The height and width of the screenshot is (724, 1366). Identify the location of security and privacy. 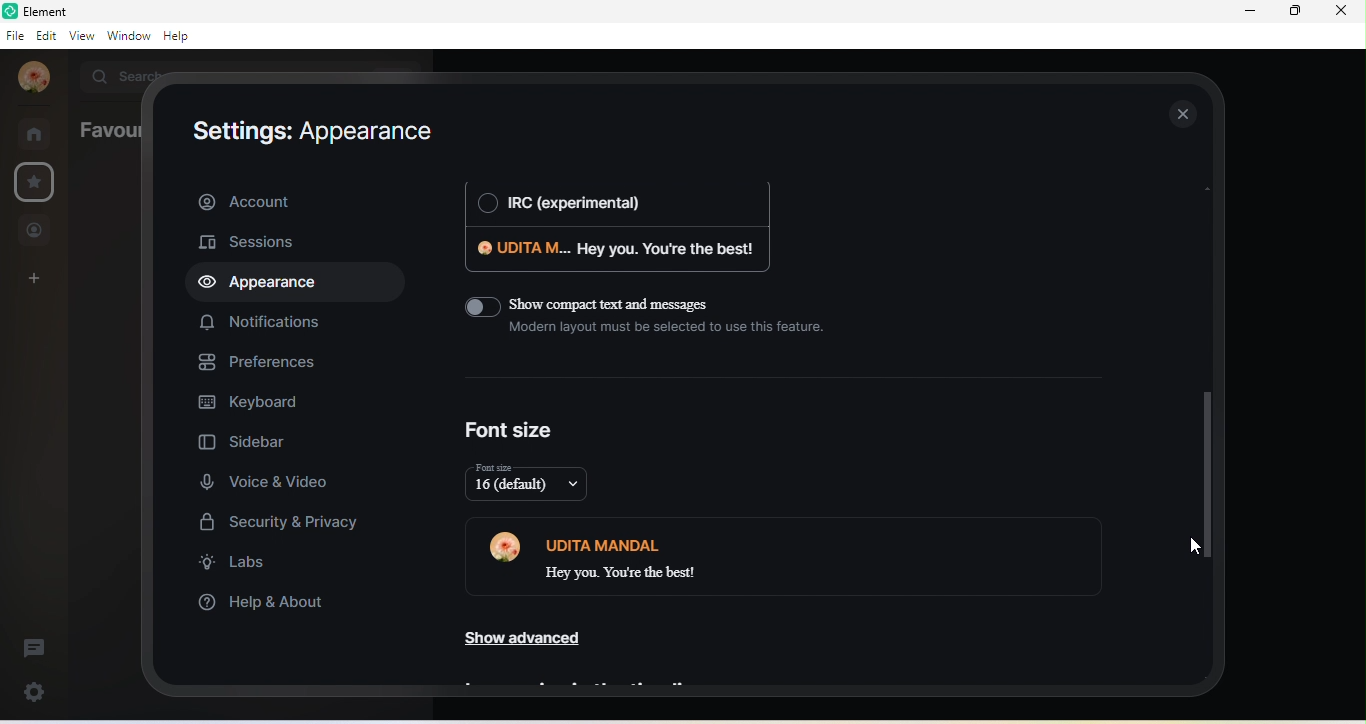
(277, 523).